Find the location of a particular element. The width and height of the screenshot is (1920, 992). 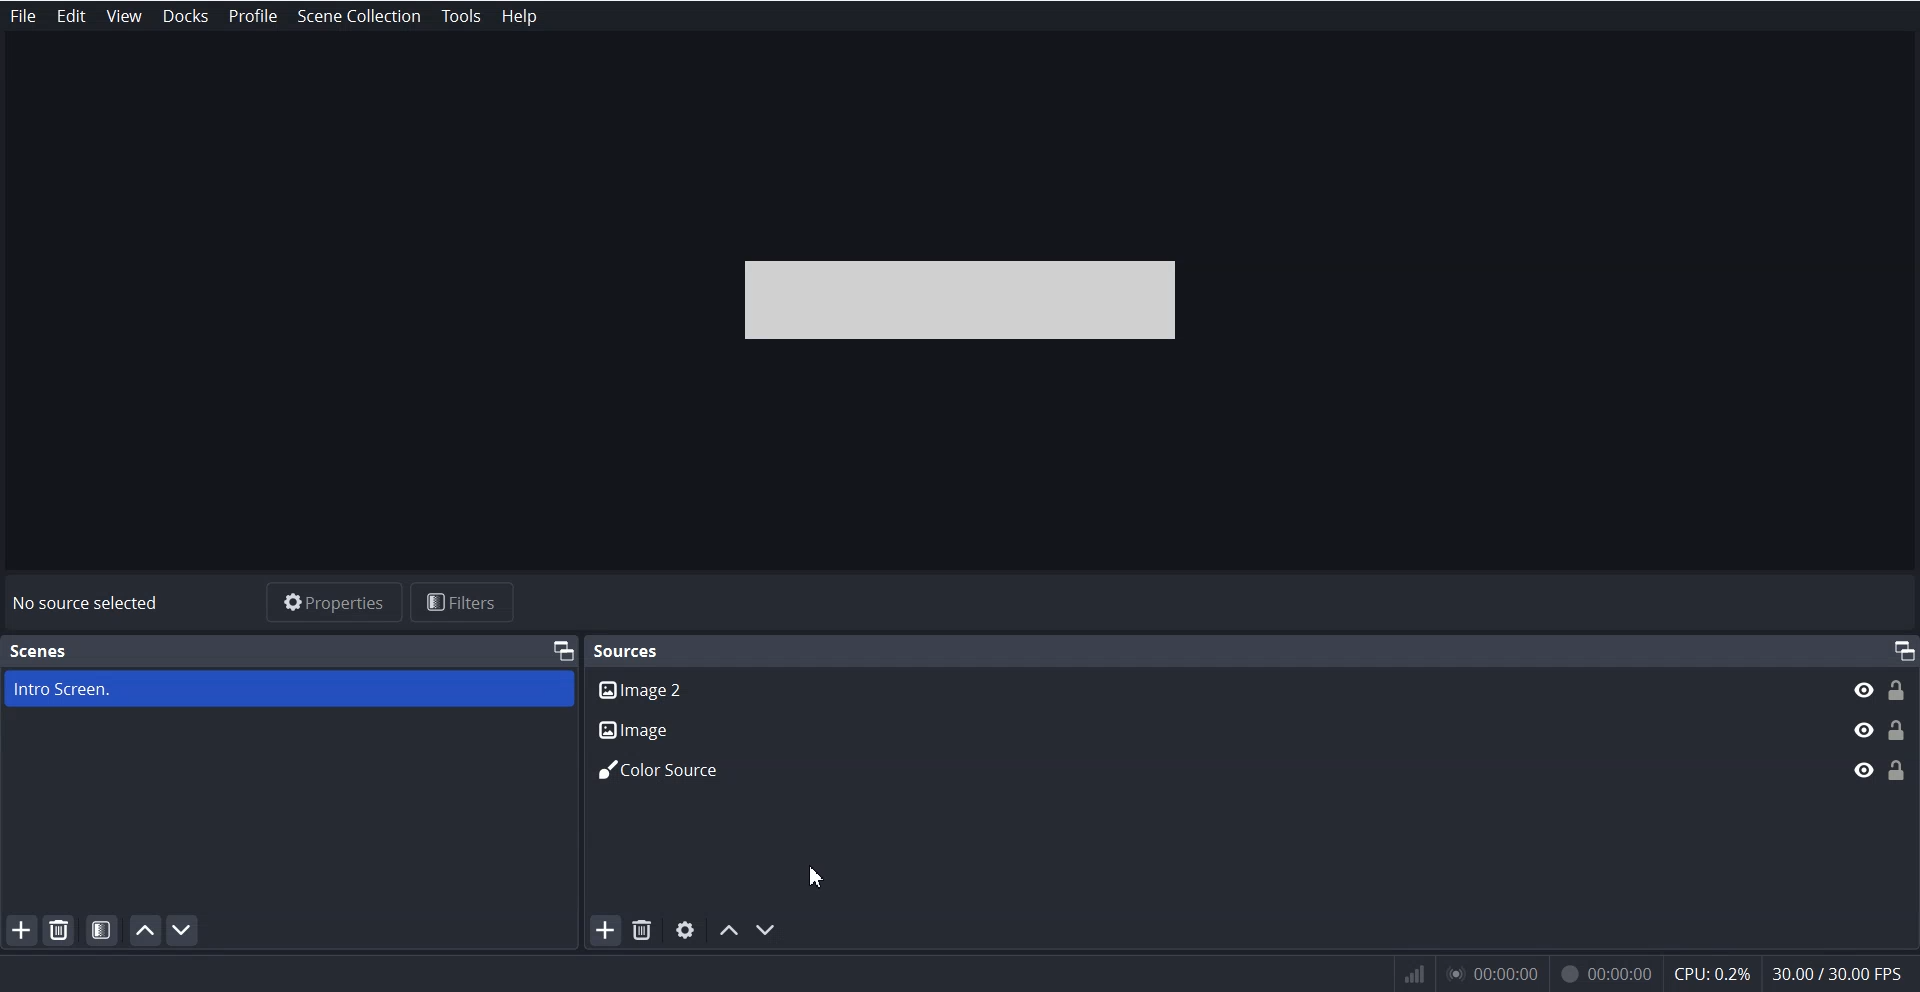

Intro Screen is located at coordinates (288, 689).